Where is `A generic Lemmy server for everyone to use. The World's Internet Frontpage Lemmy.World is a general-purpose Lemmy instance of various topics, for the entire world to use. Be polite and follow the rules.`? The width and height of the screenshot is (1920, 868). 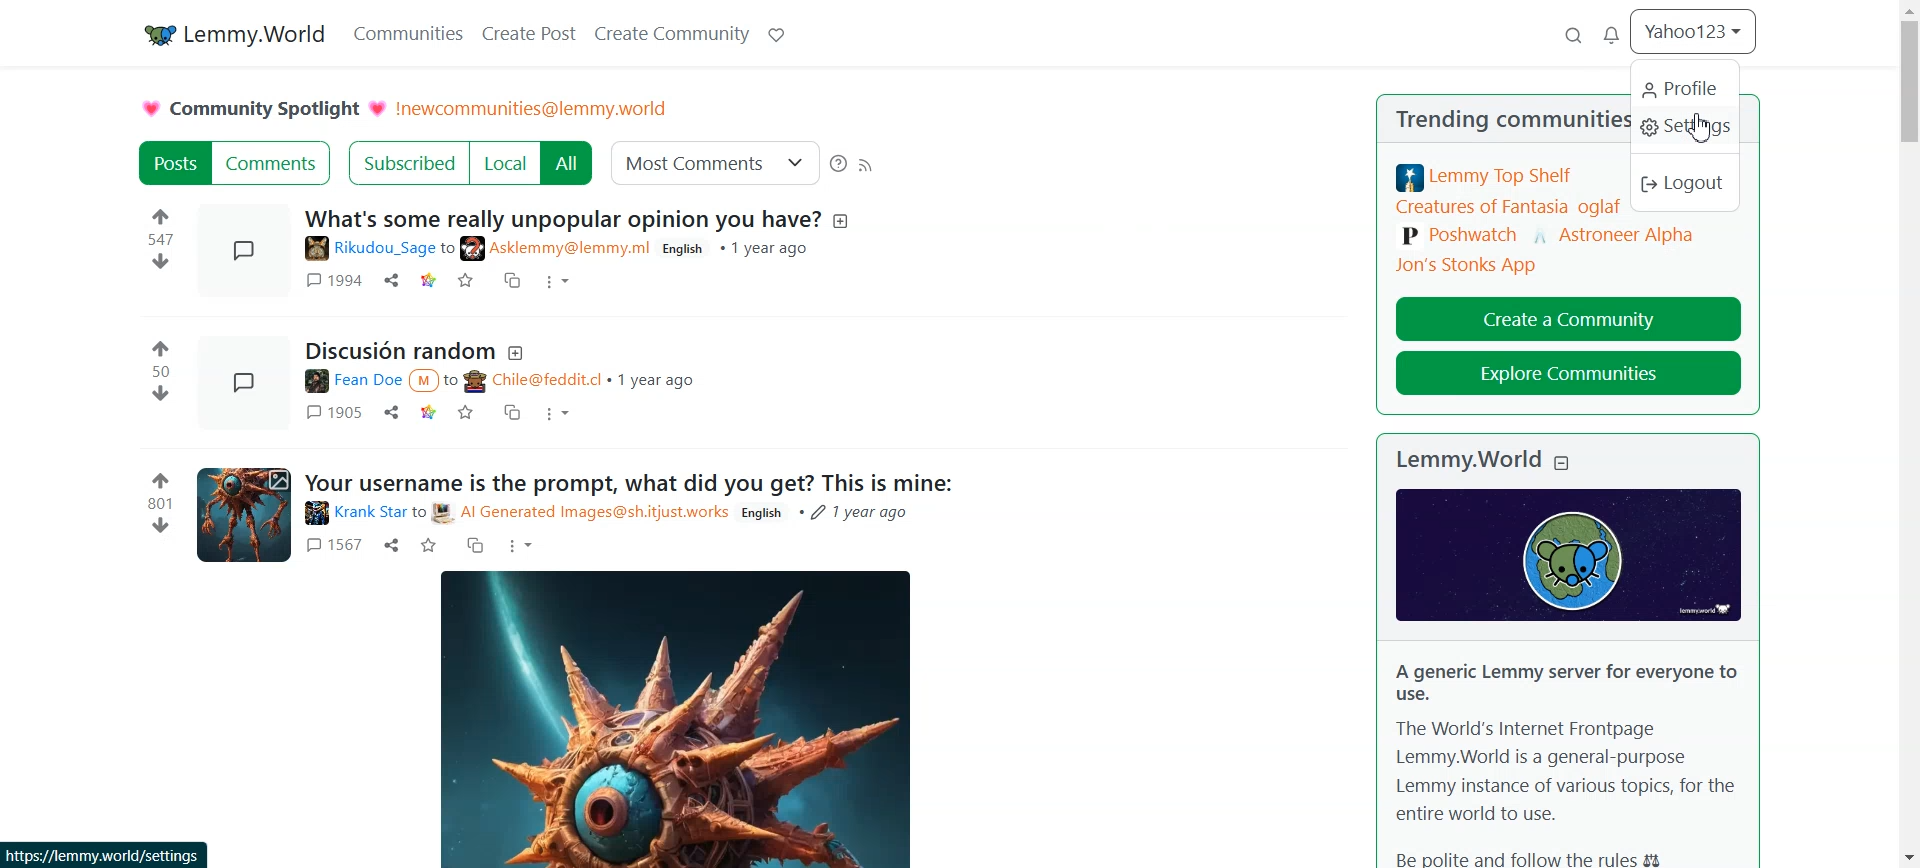
A generic Lemmy server for everyone to use. The World's Internet Frontpage Lemmy.World is a general-purpose Lemmy instance of various topics, for the entire world to use. Be polite and follow the rules. is located at coordinates (1564, 761).